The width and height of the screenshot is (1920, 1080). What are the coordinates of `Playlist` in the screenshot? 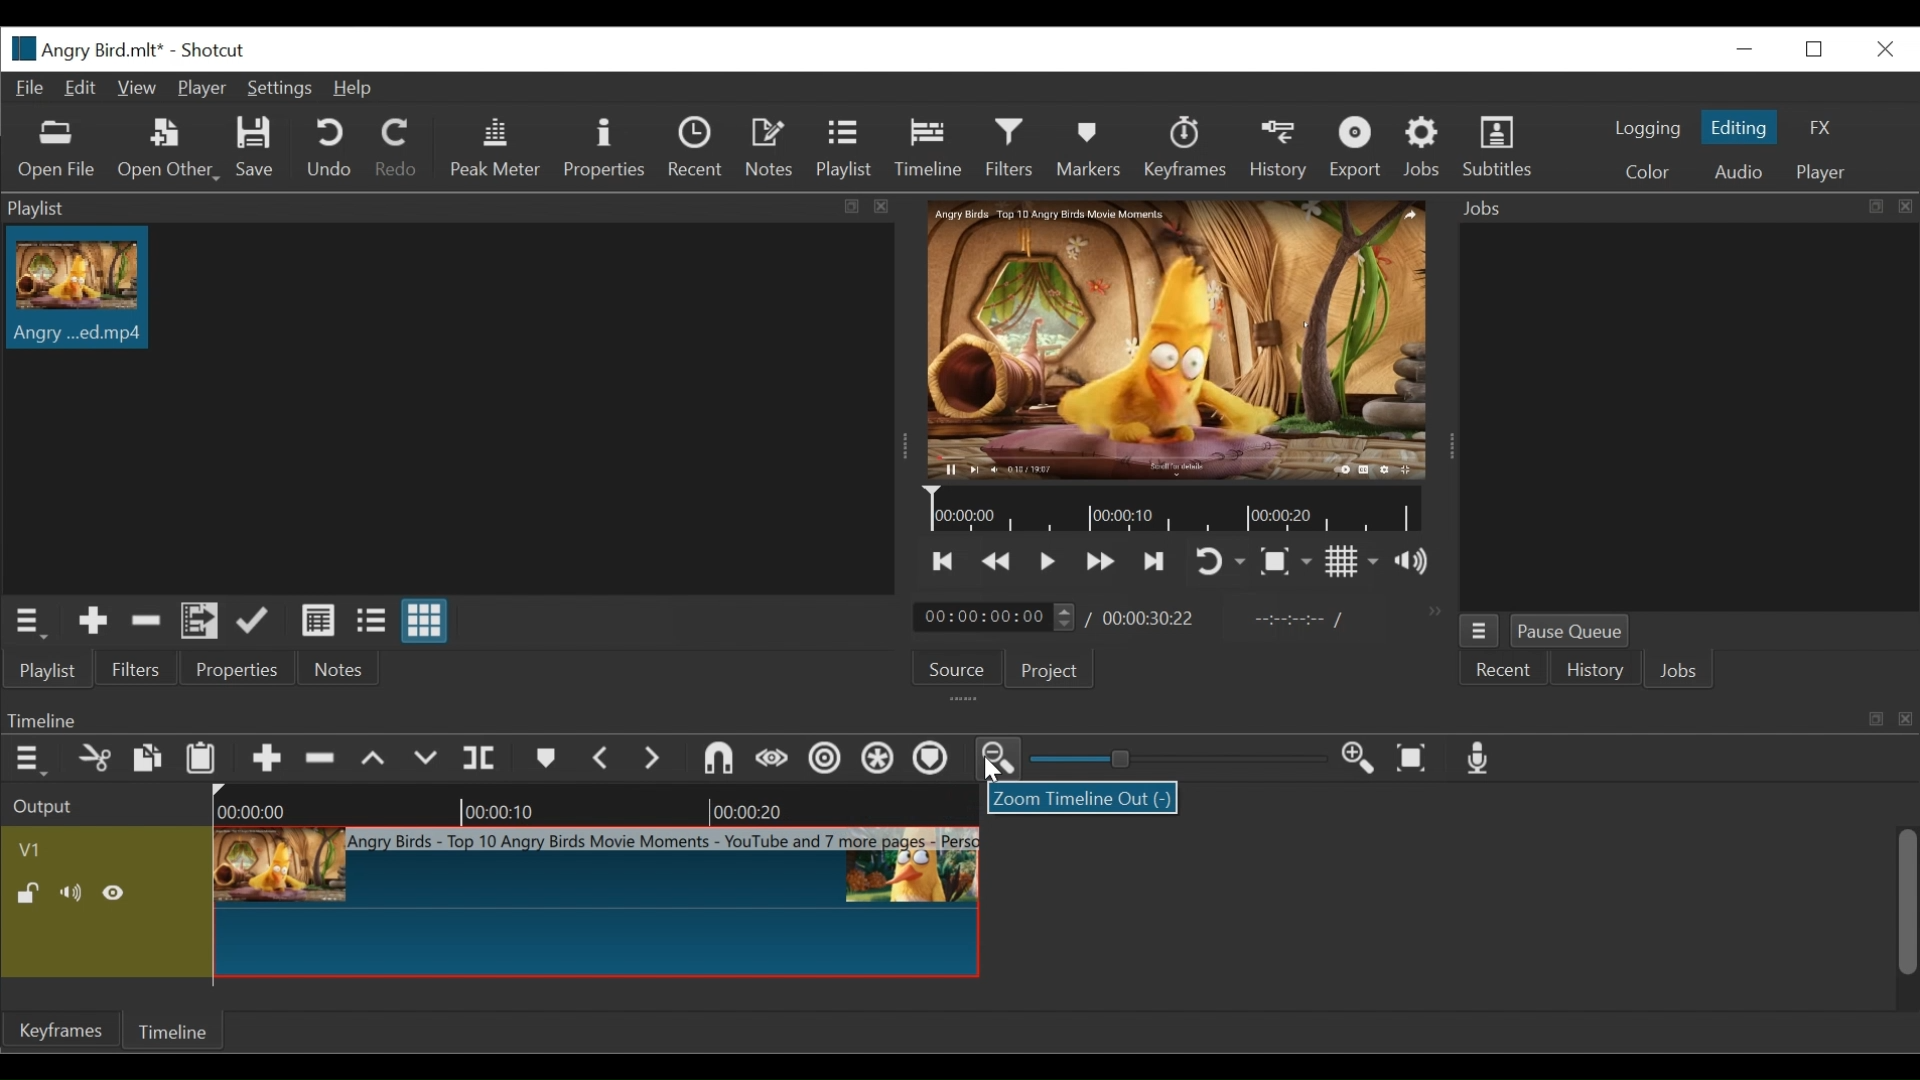 It's located at (844, 147).